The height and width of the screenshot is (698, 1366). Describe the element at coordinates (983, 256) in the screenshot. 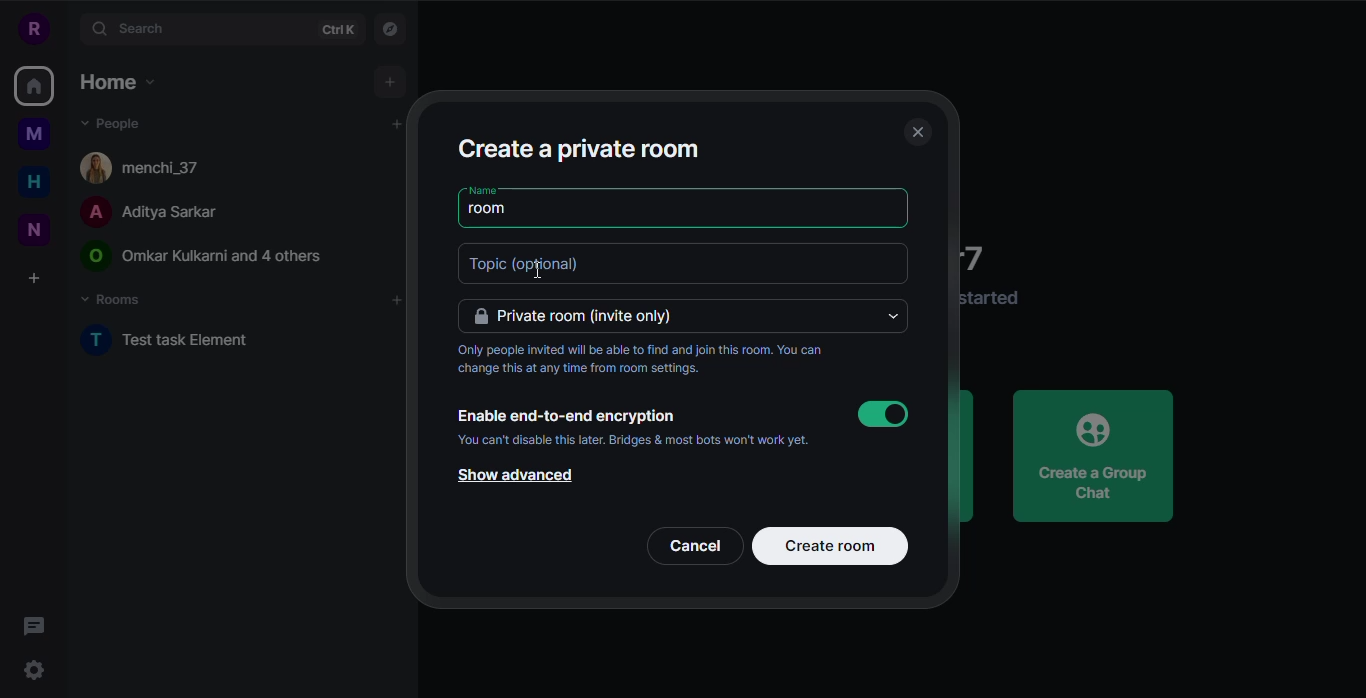

I see `welcome` at that location.